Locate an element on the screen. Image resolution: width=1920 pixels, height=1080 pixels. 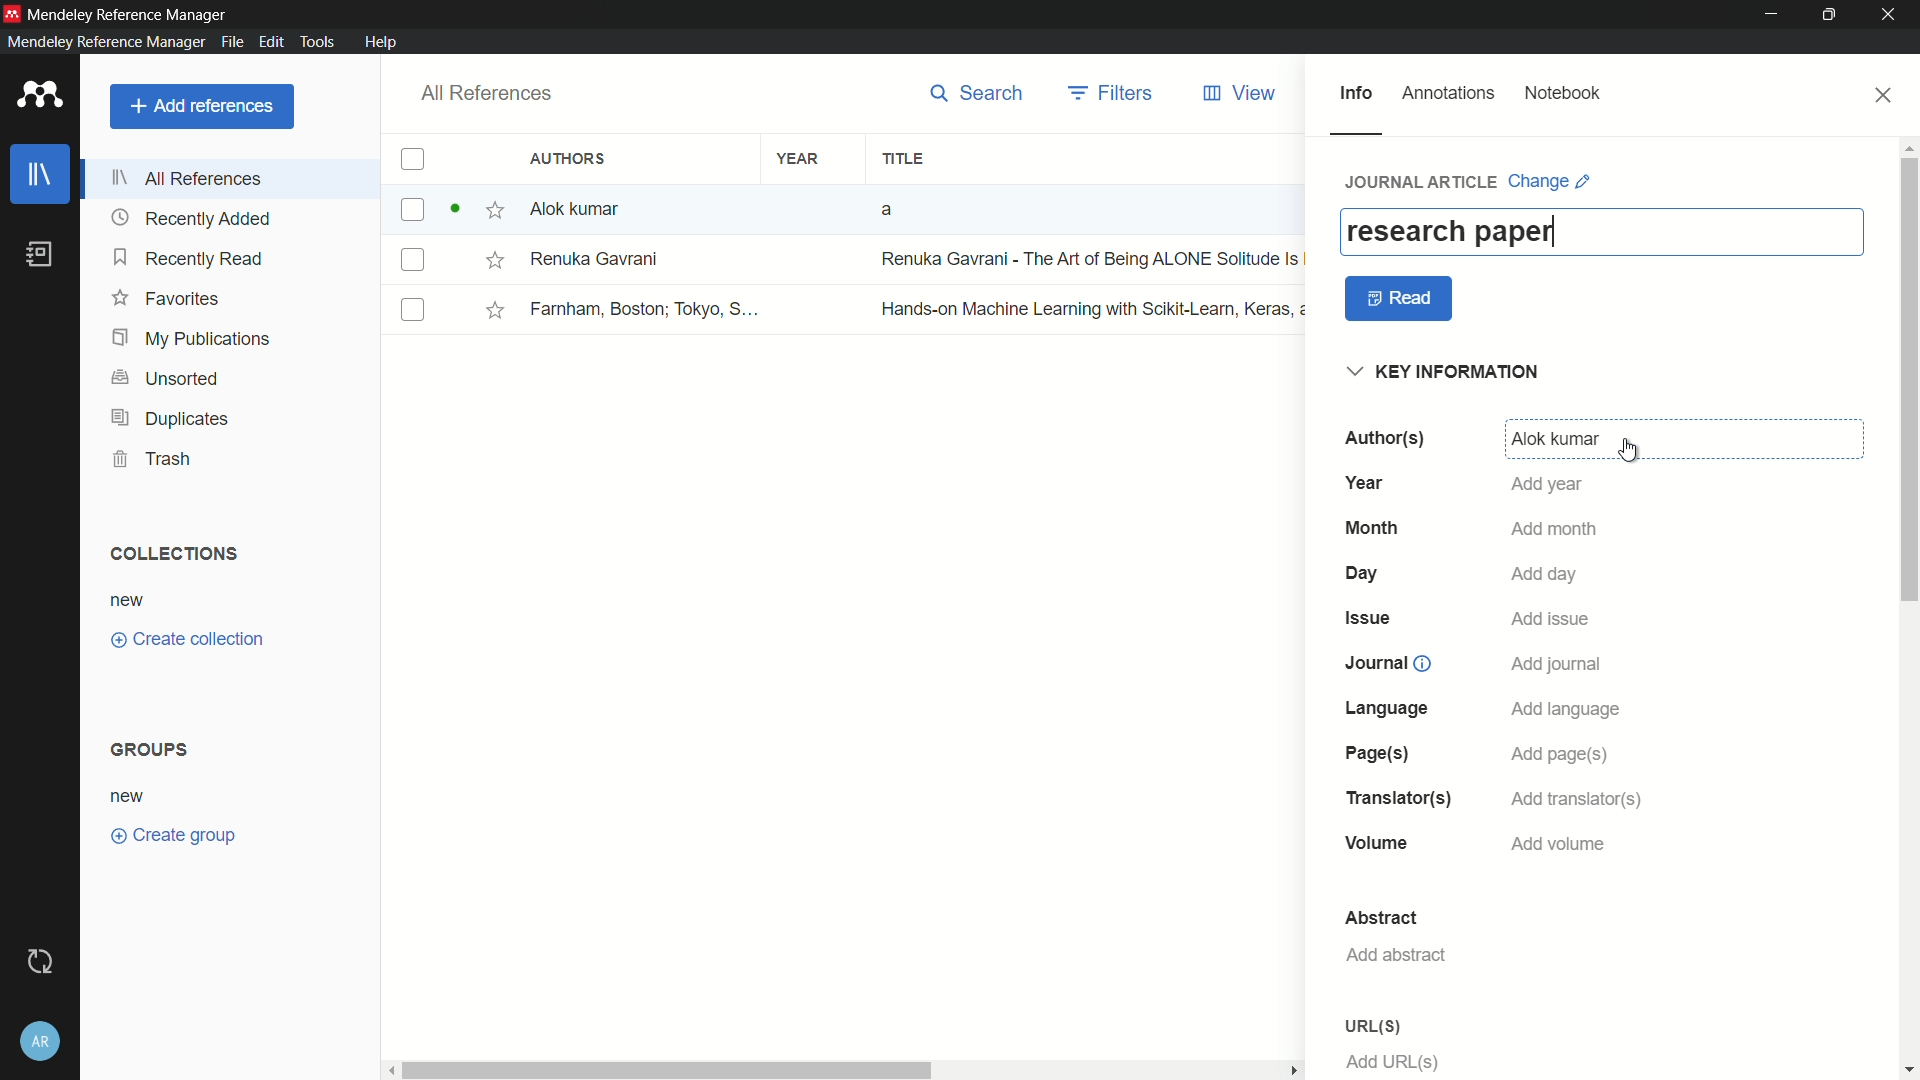
minimize is located at coordinates (1772, 15).